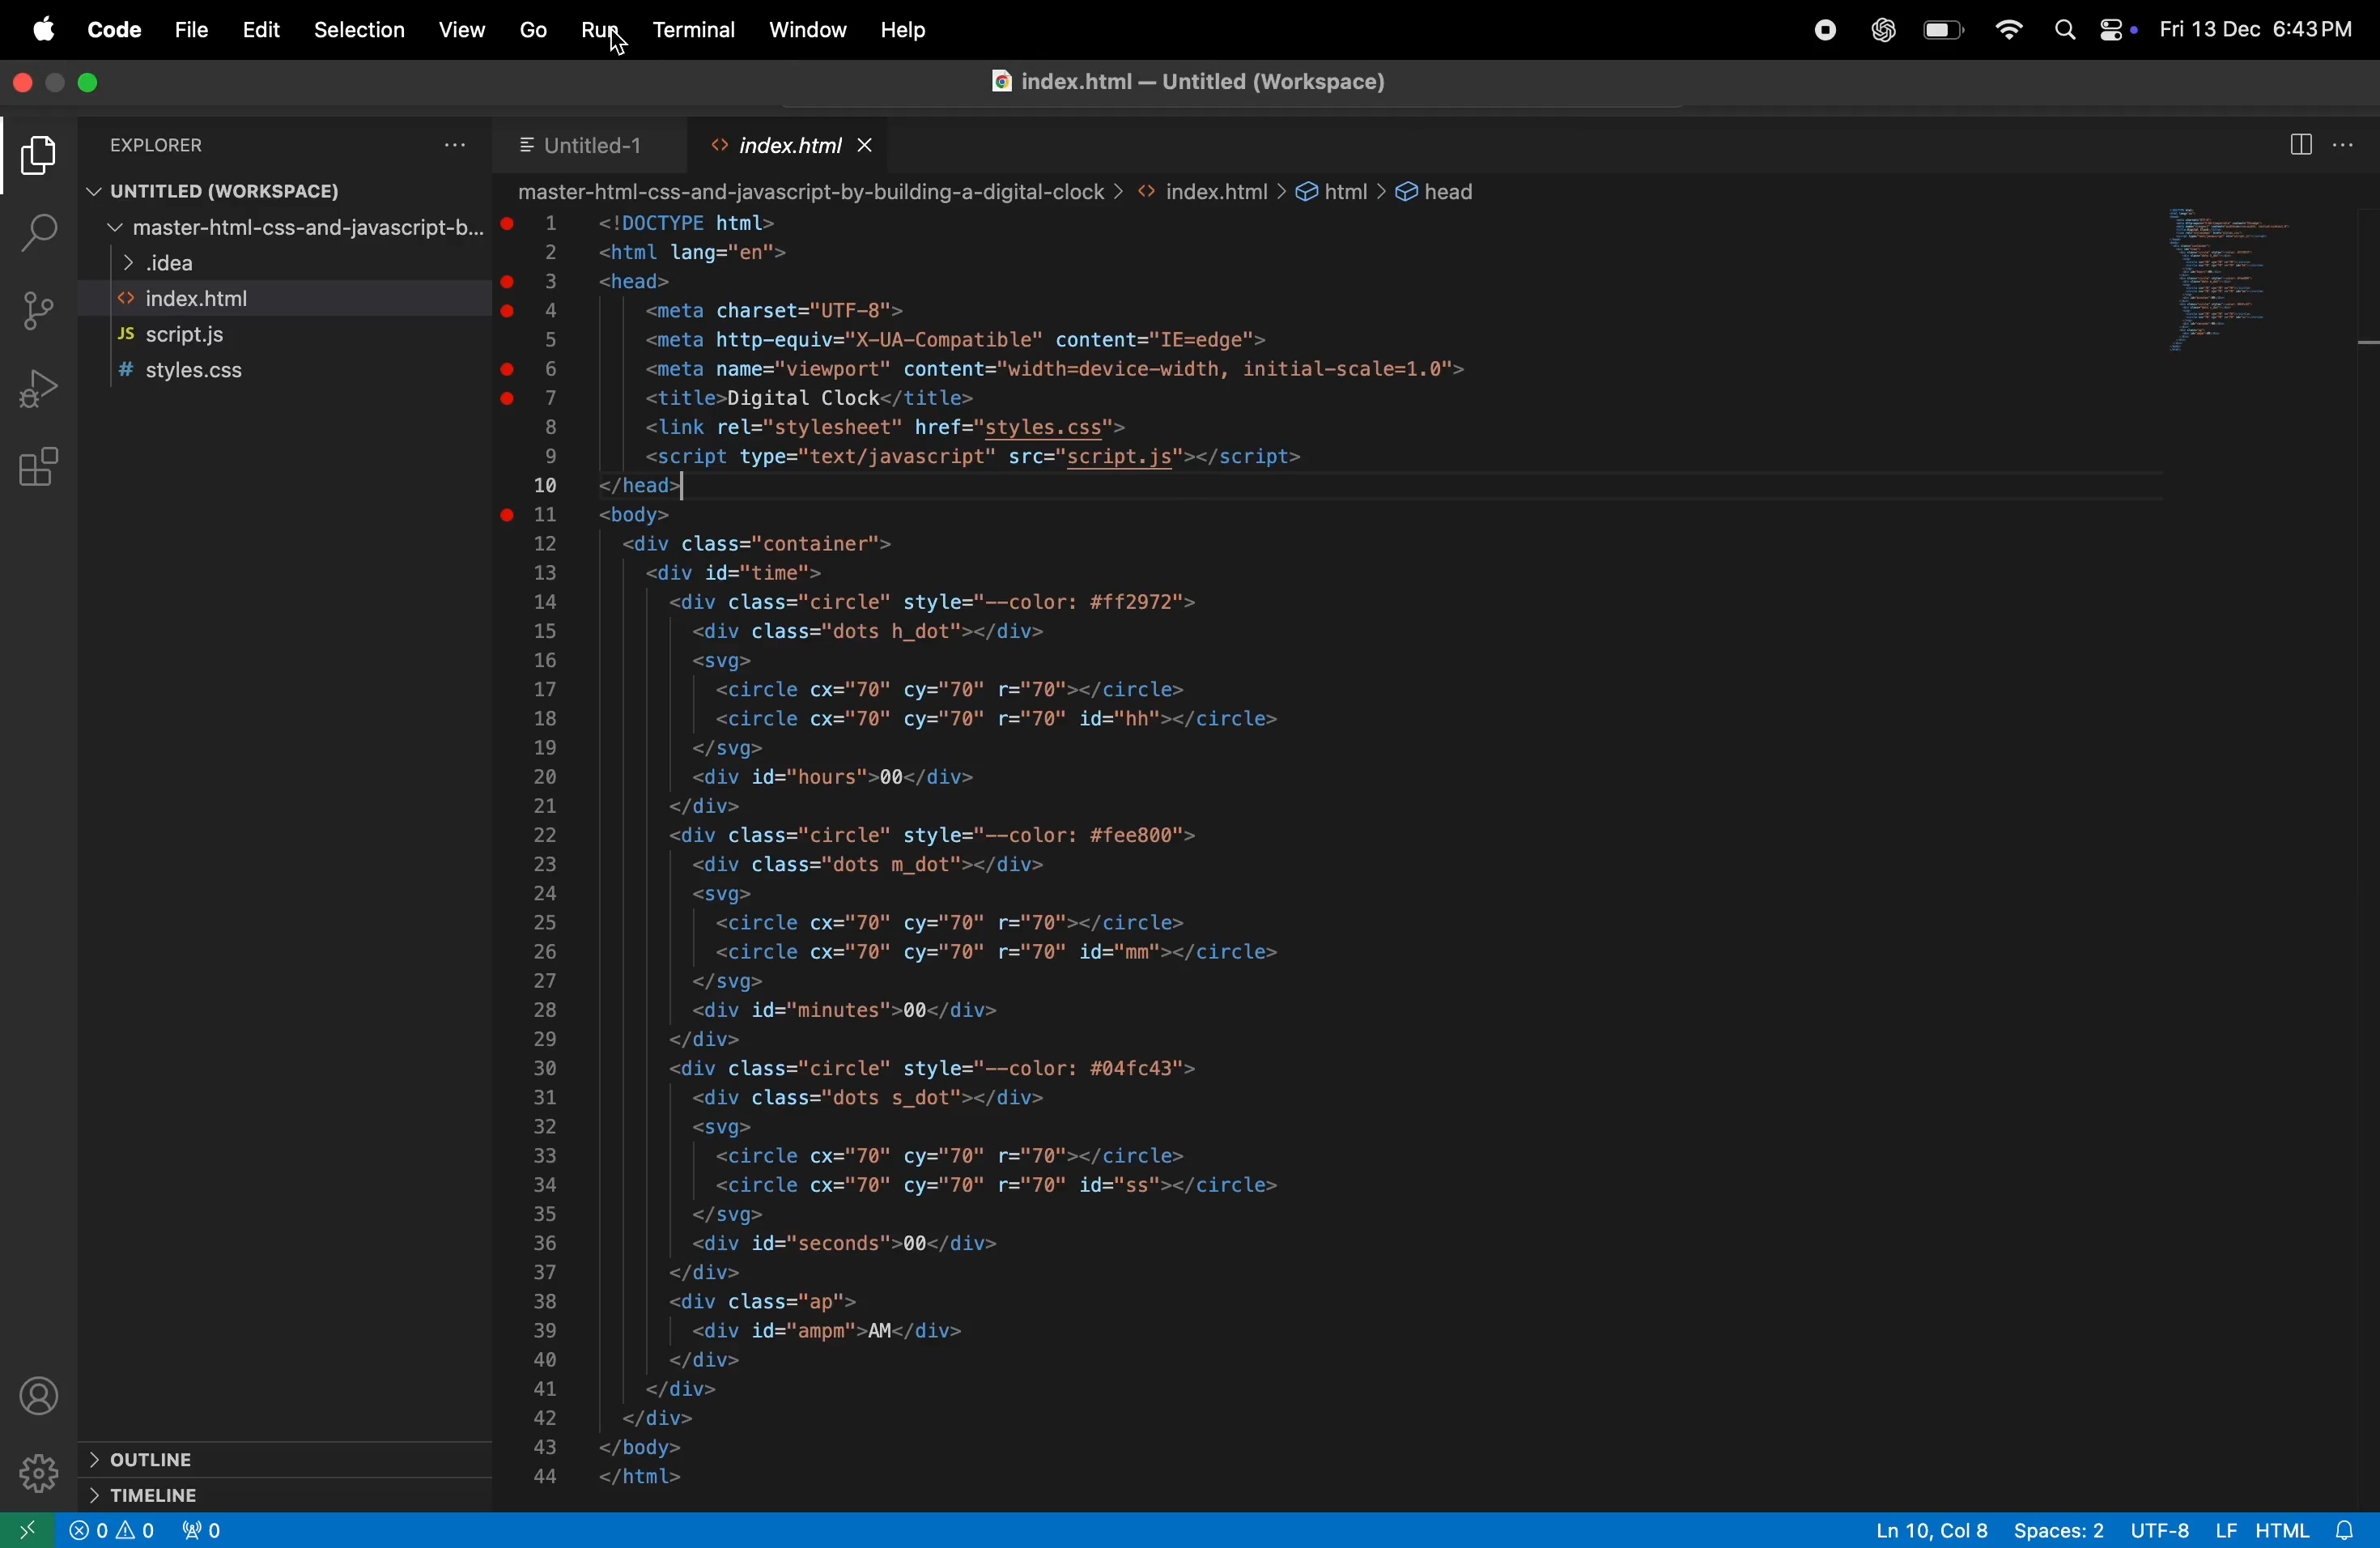 The width and height of the screenshot is (2380, 1548). I want to click on open remote view, so click(31, 1528).